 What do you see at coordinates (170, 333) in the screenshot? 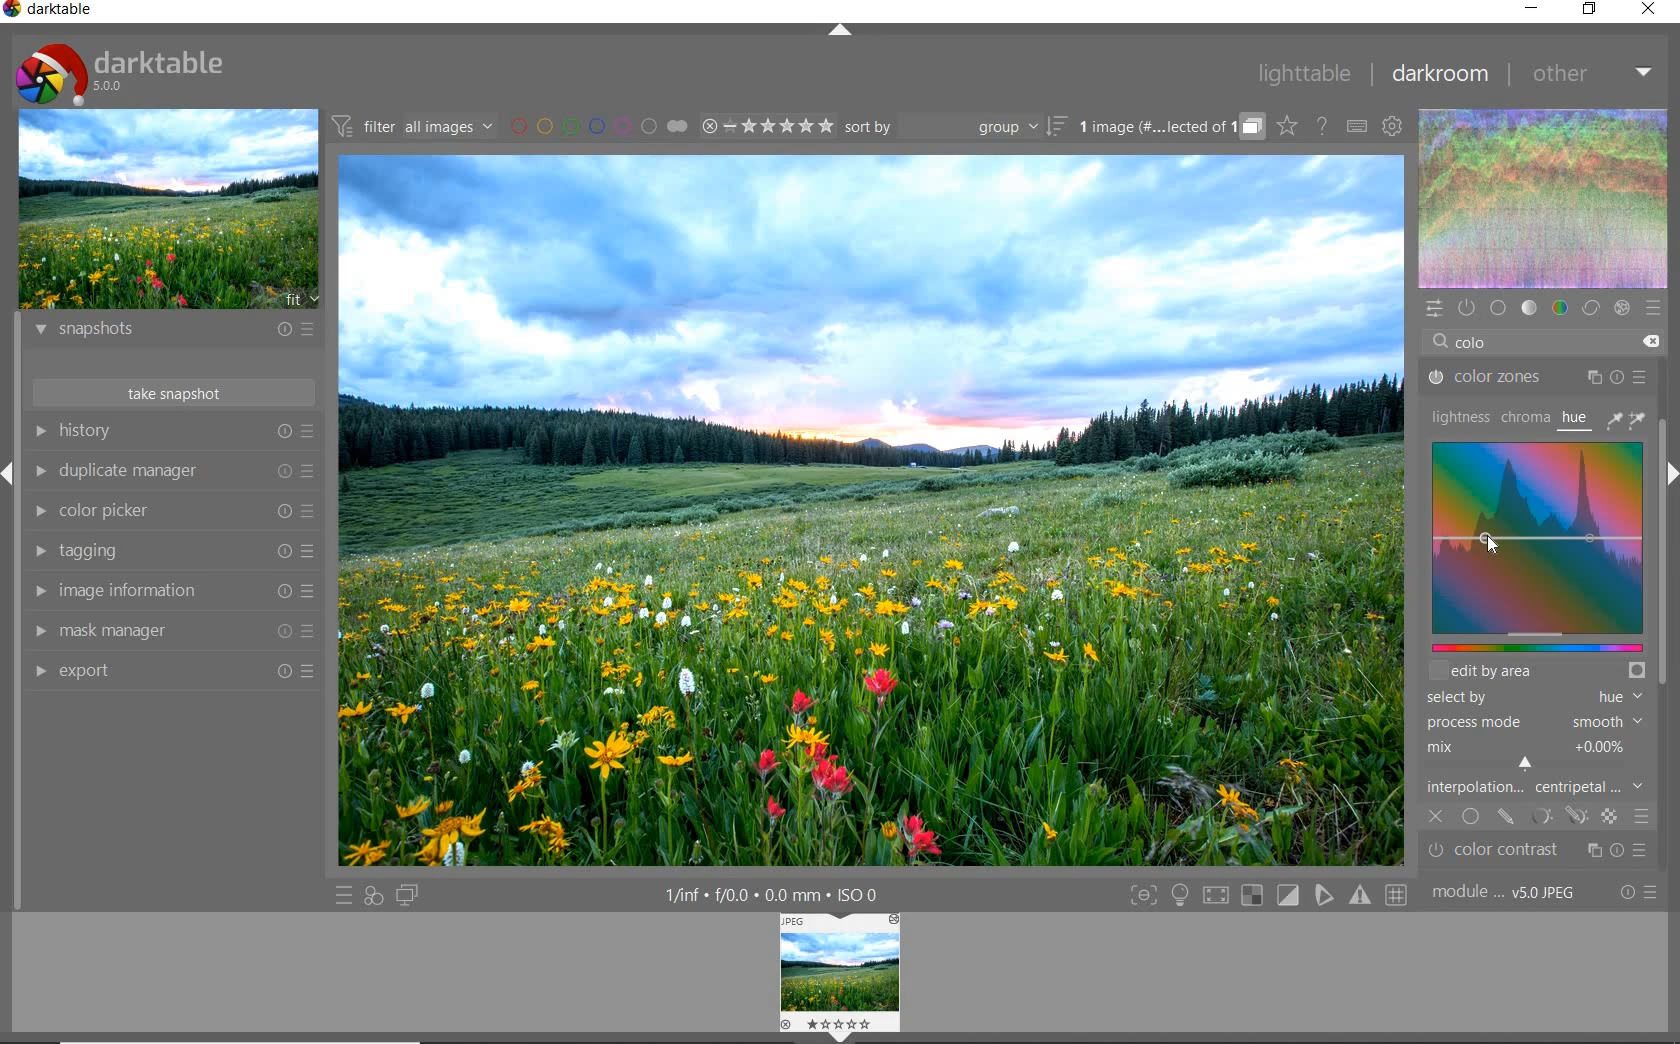
I see `snapshots` at bounding box center [170, 333].